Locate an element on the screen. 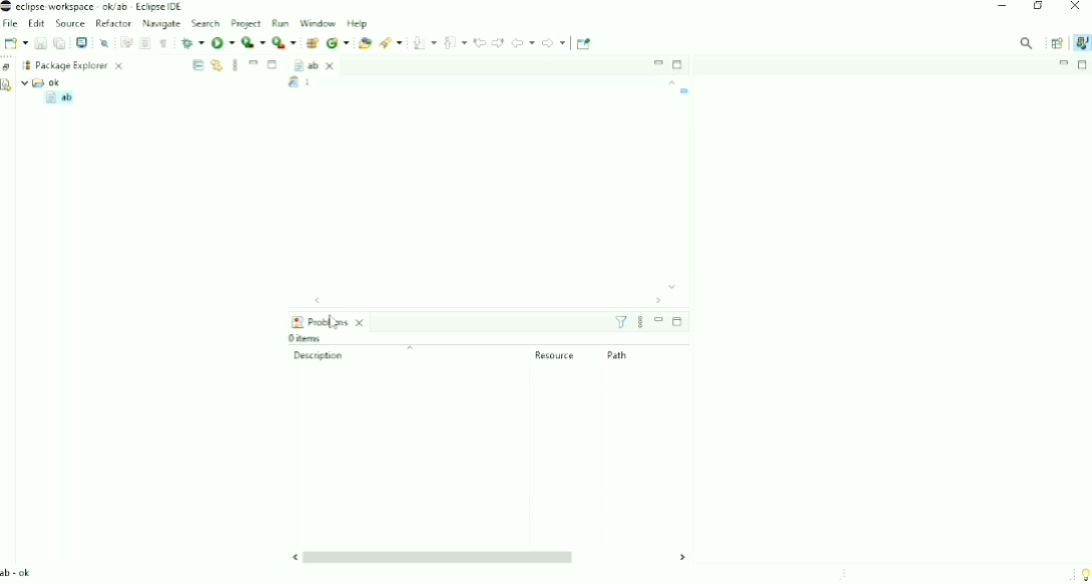 This screenshot has height=584, width=1092. Restore is located at coordinates (8, 68).